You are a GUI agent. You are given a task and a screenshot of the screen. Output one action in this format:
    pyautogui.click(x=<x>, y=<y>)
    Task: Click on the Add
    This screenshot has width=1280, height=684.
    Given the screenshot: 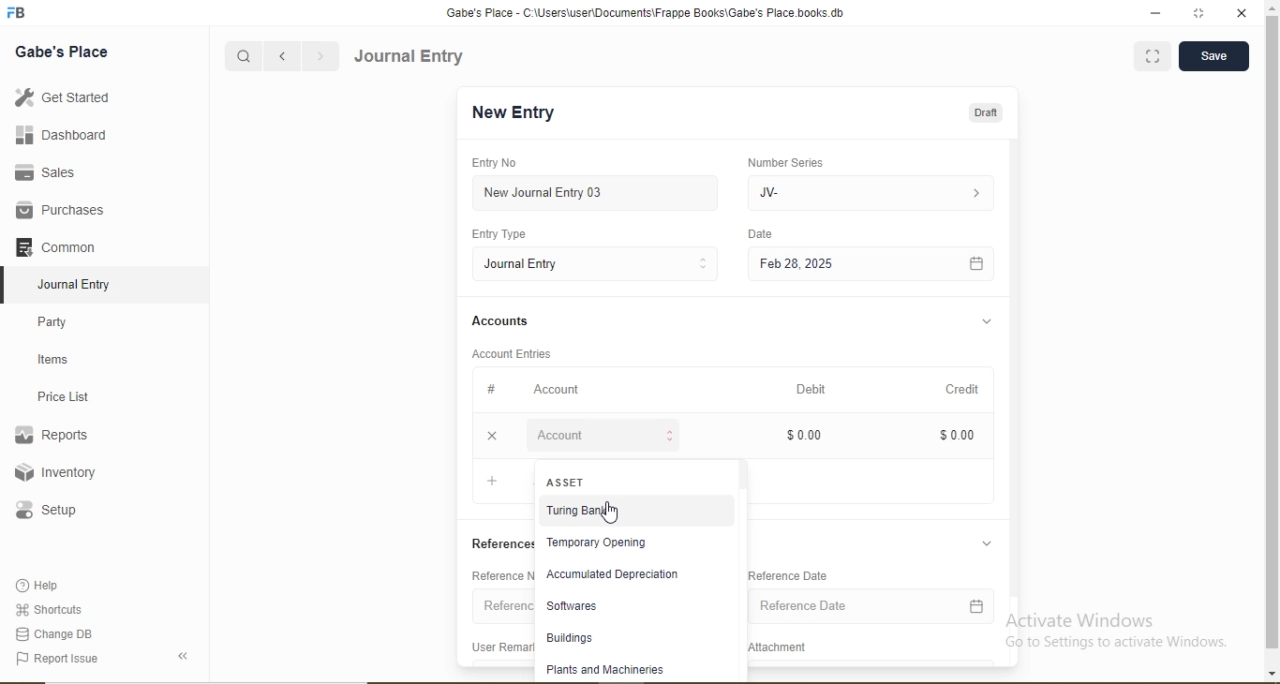 What is the action you would take?
    pyautogui.click(x=492, y=481)
    